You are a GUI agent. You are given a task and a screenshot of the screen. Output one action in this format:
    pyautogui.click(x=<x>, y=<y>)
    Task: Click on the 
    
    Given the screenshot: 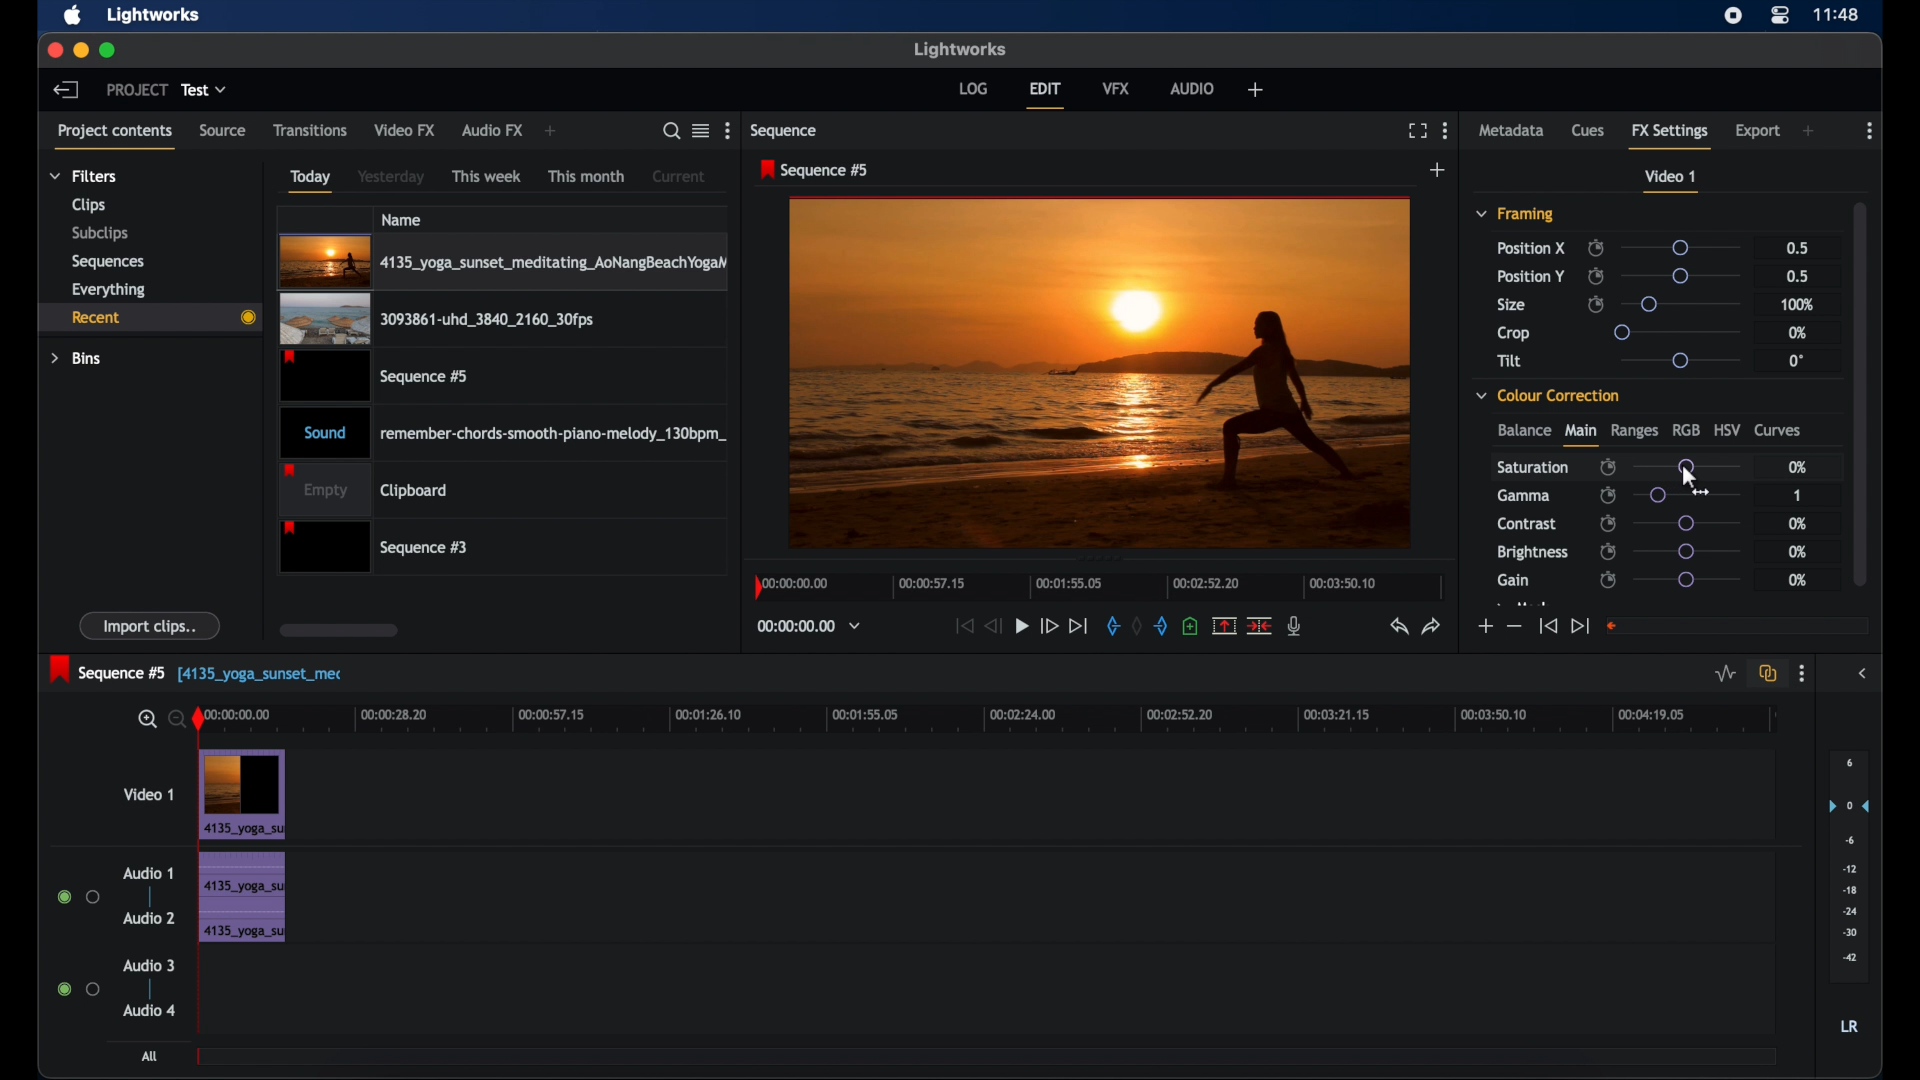 What is the action you would take?
    pyautogui.click(x=1582, y=435)
    